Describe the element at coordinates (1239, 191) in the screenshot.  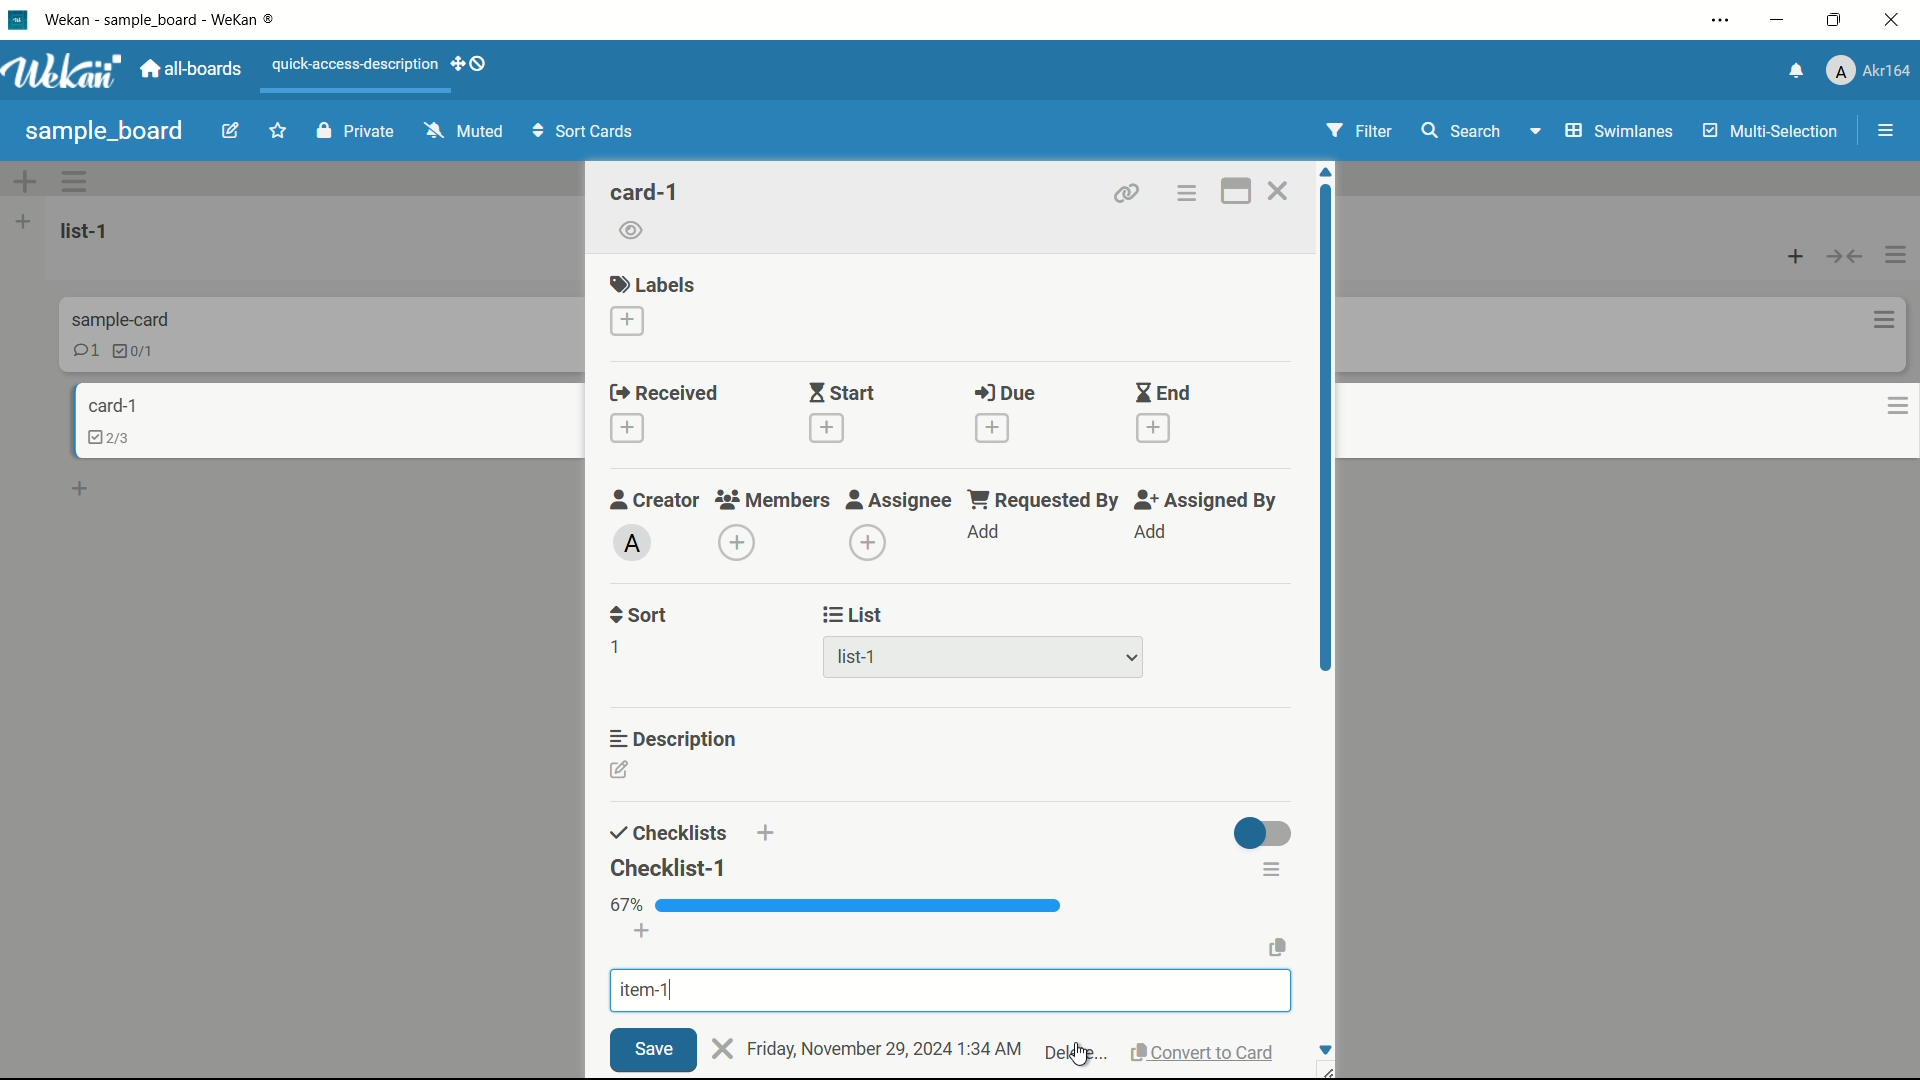
I see `maximize card` at that location.